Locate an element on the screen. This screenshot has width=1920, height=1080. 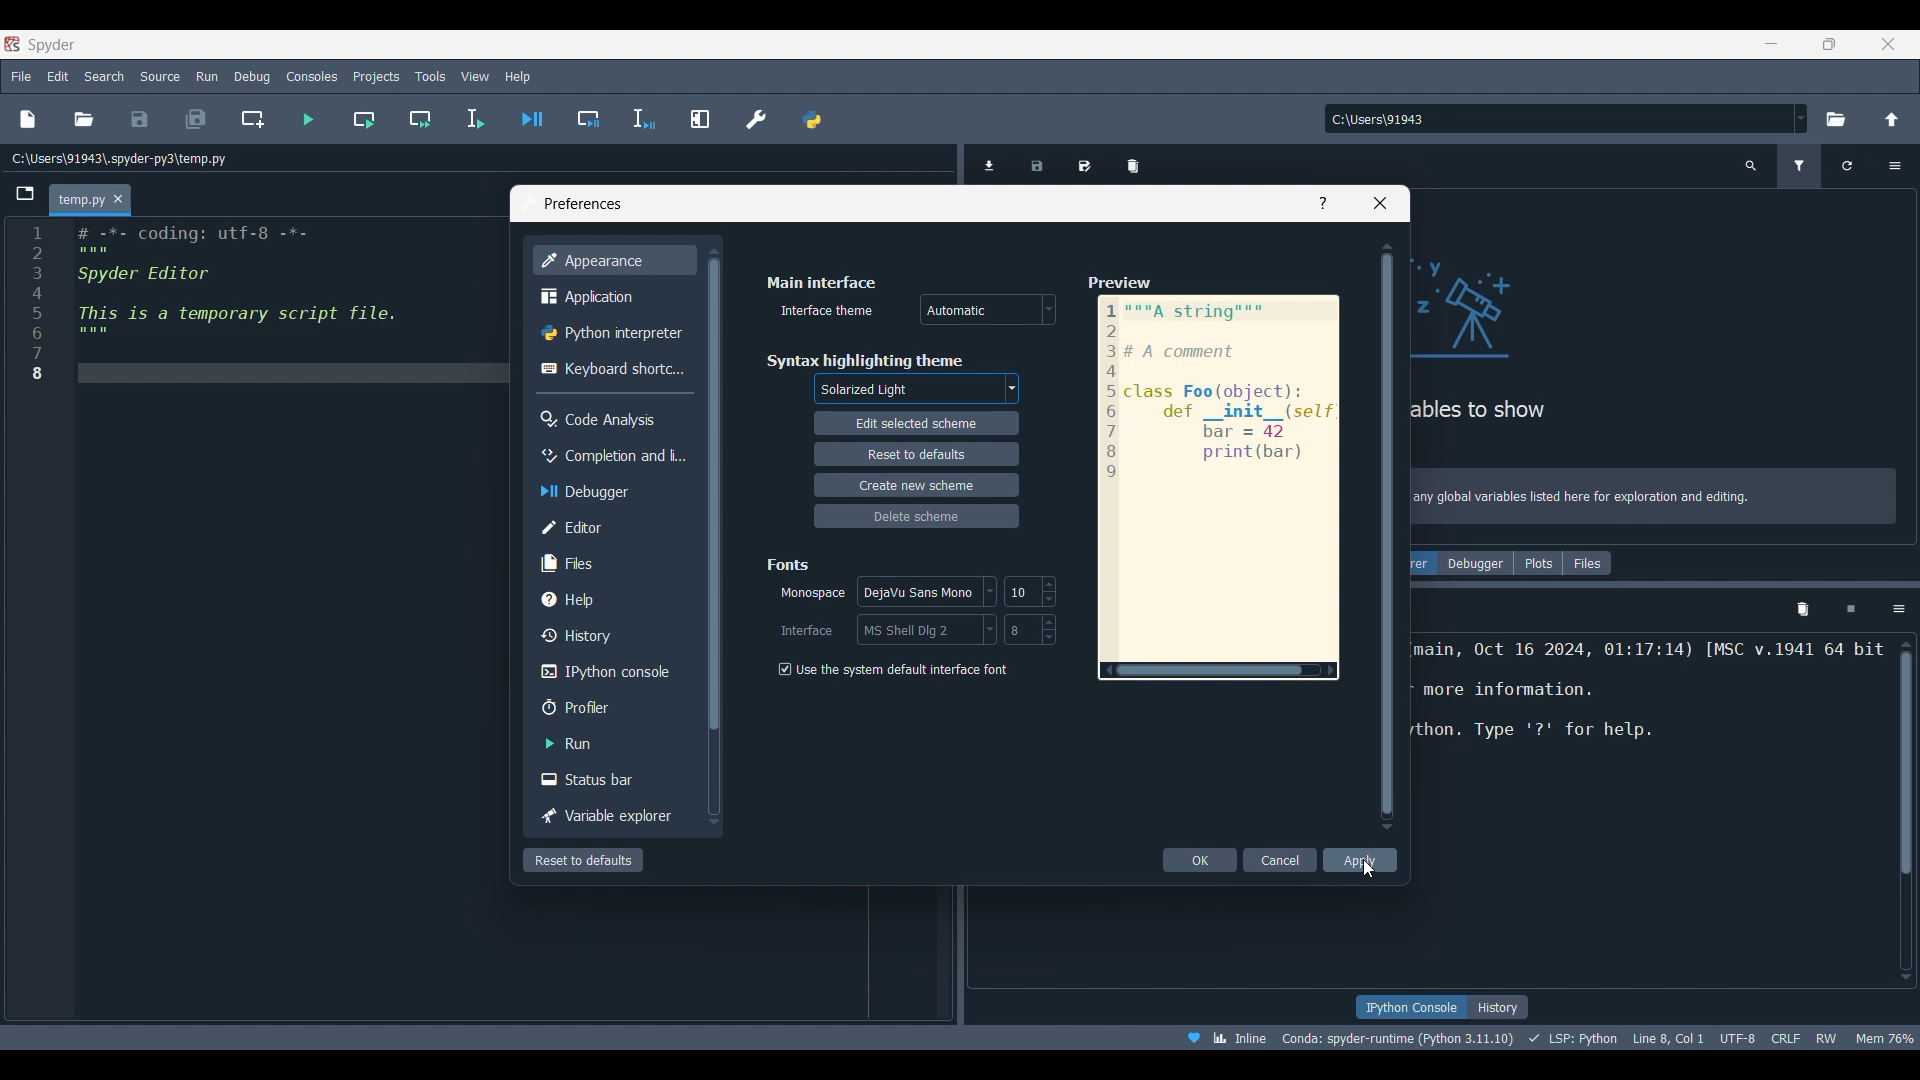
IPython console is located at coordinates (611, 672).